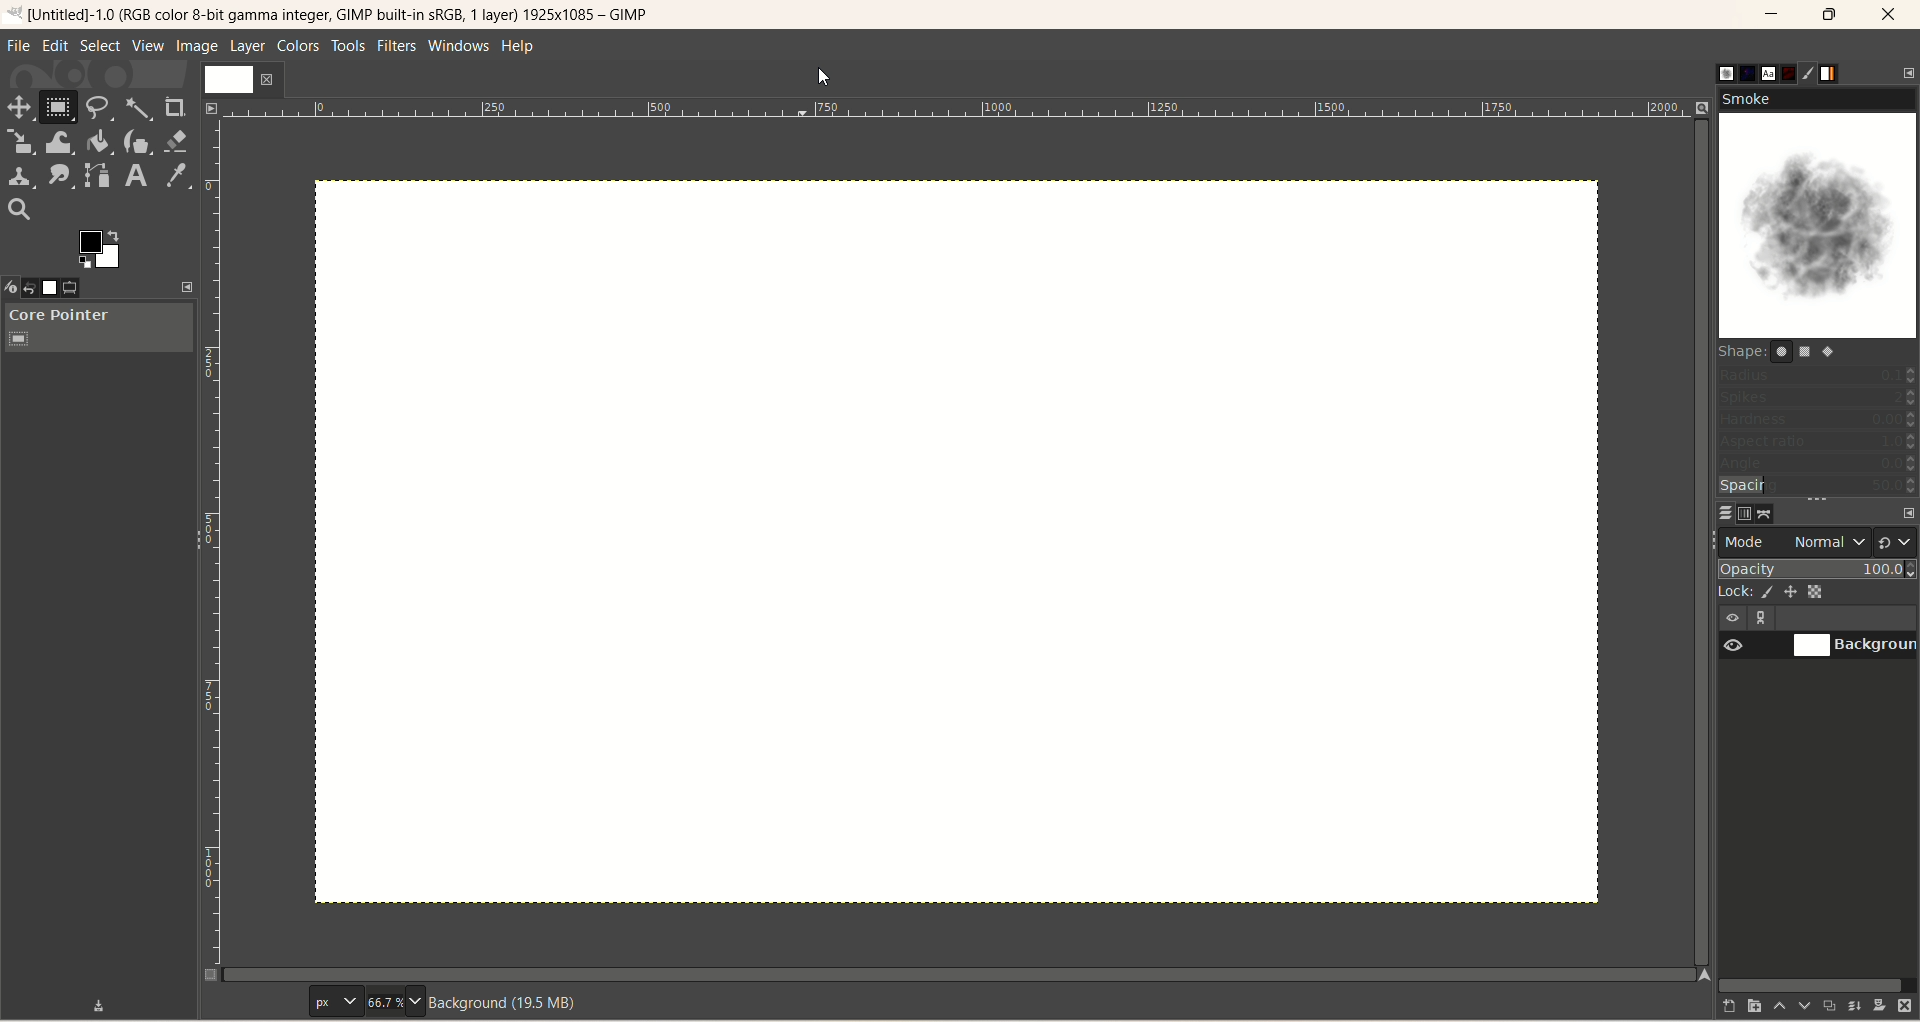  Describe the element at coordinates (1820, 214) in the screenshot. I see `smoke` at that location.